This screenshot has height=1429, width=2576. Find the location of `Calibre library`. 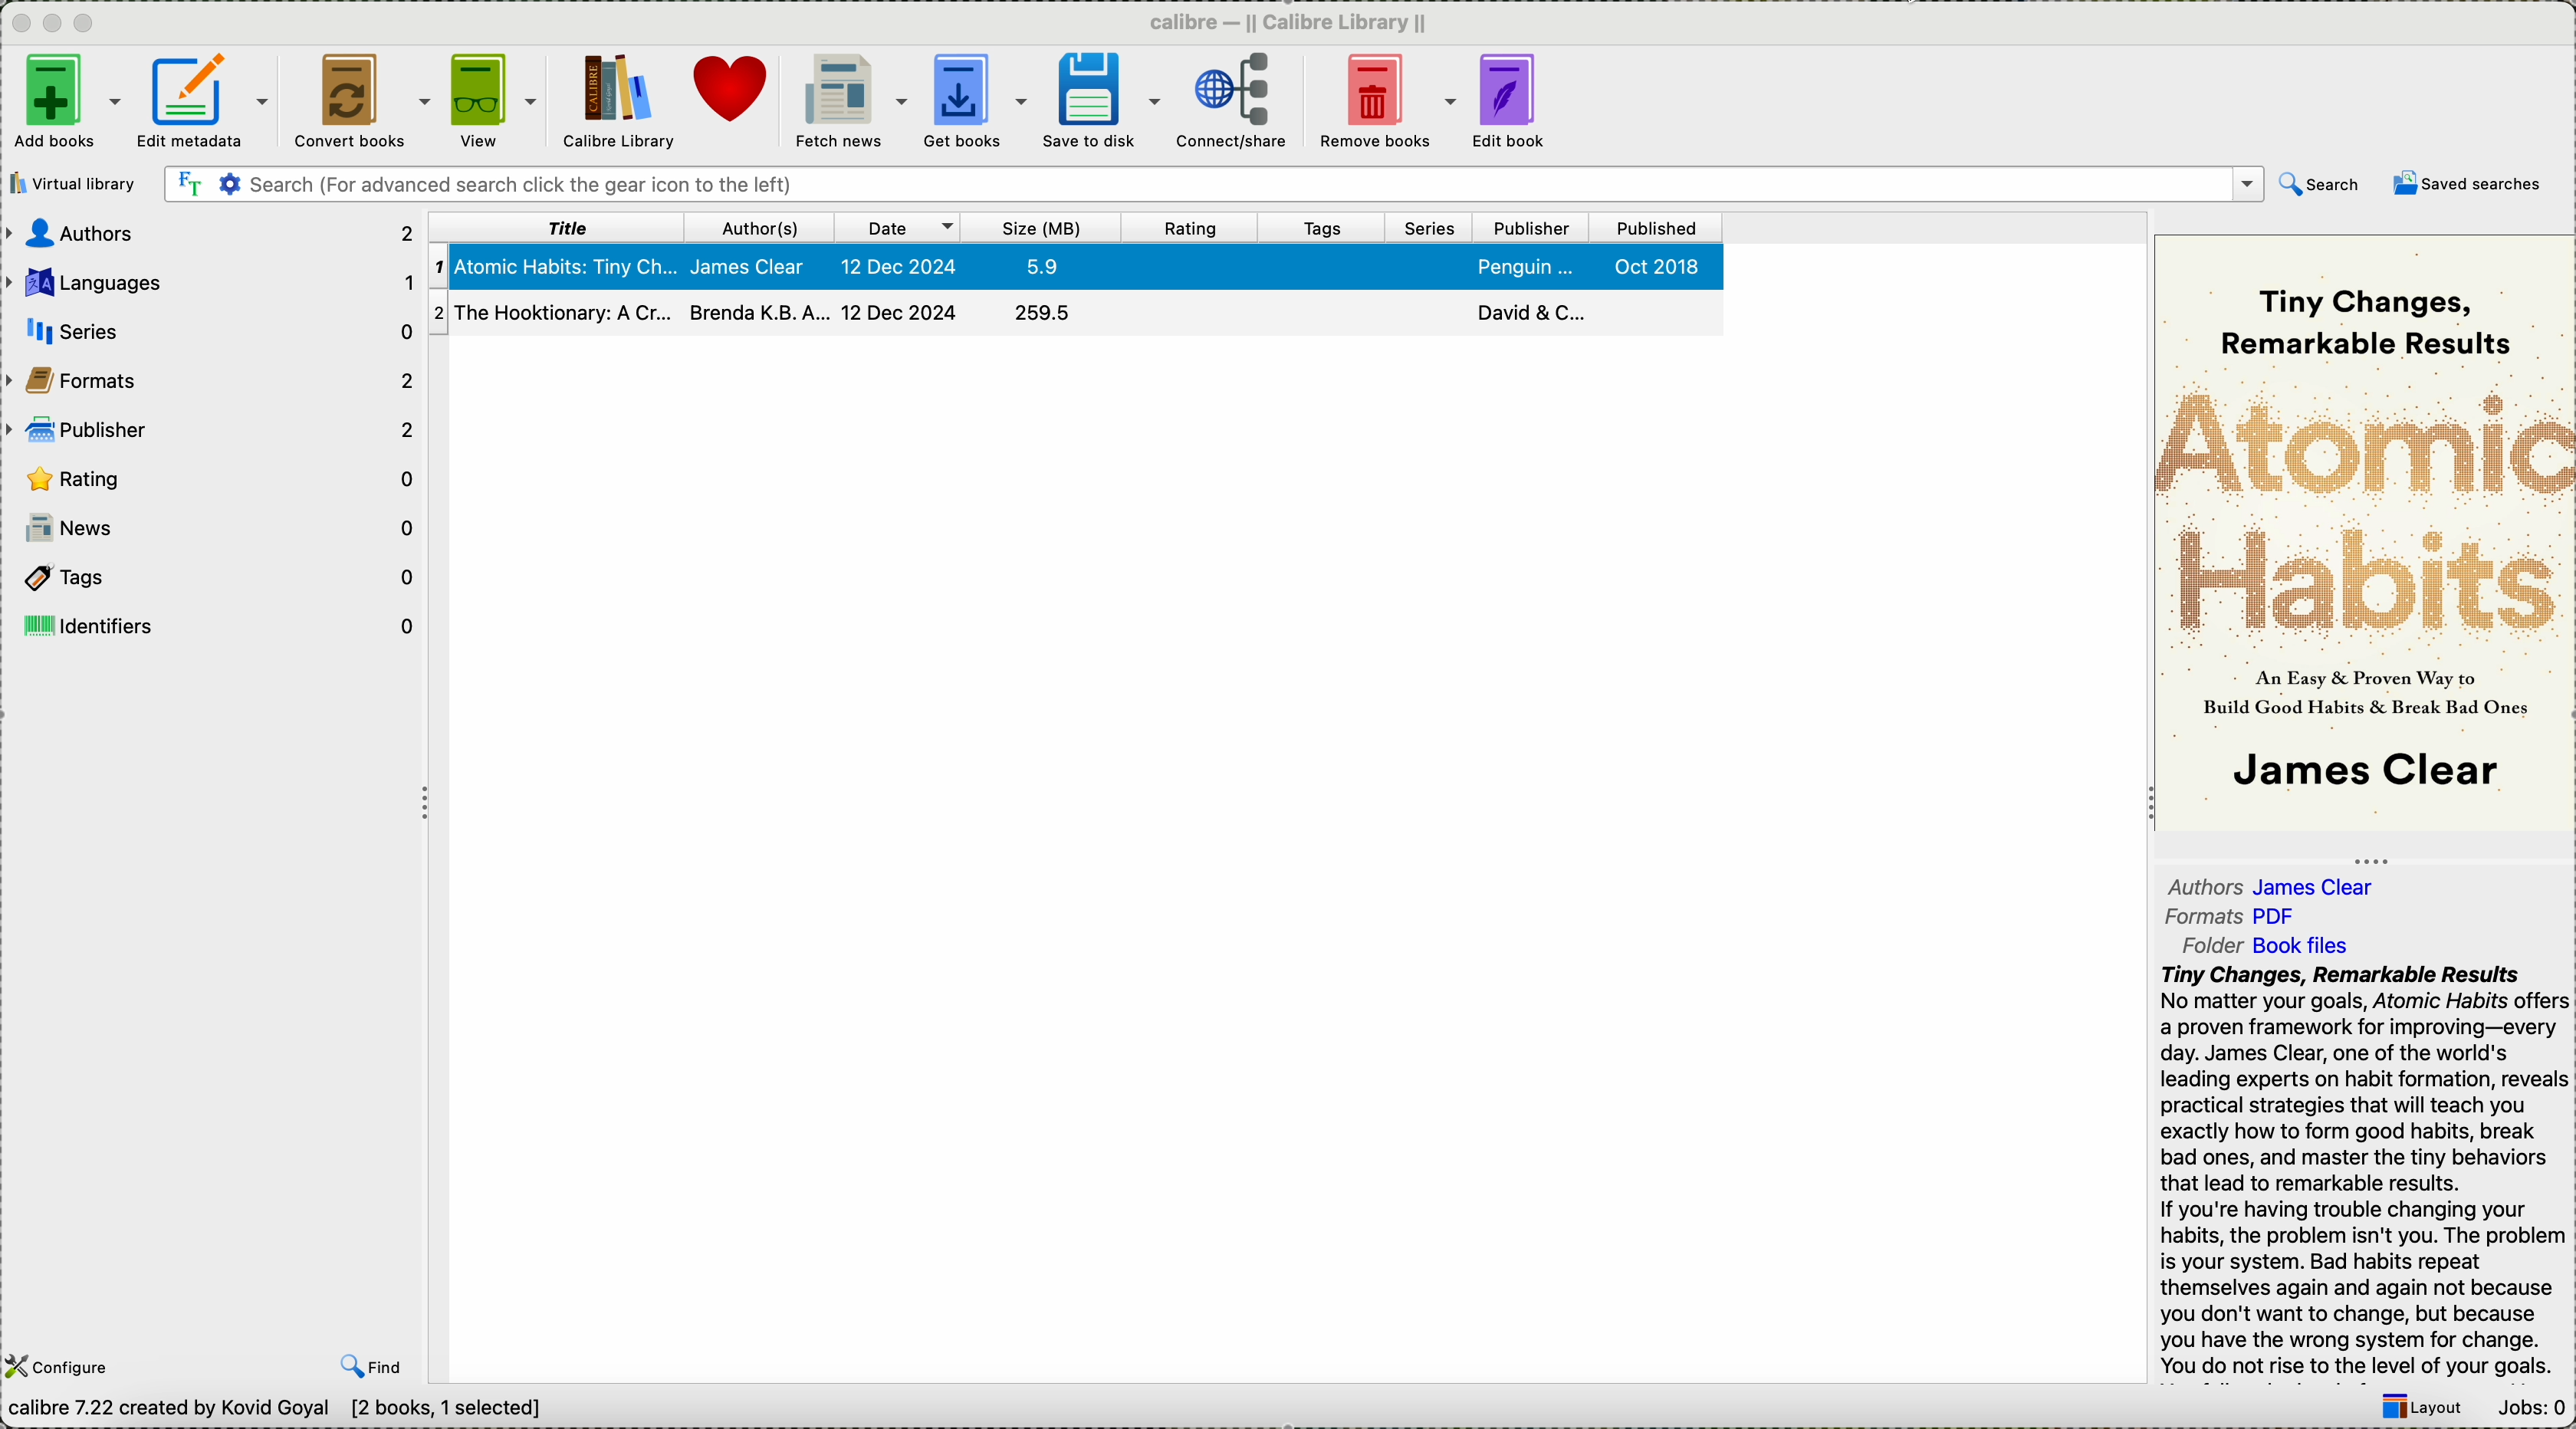

Calibre library is located at coordinates (616, 99).